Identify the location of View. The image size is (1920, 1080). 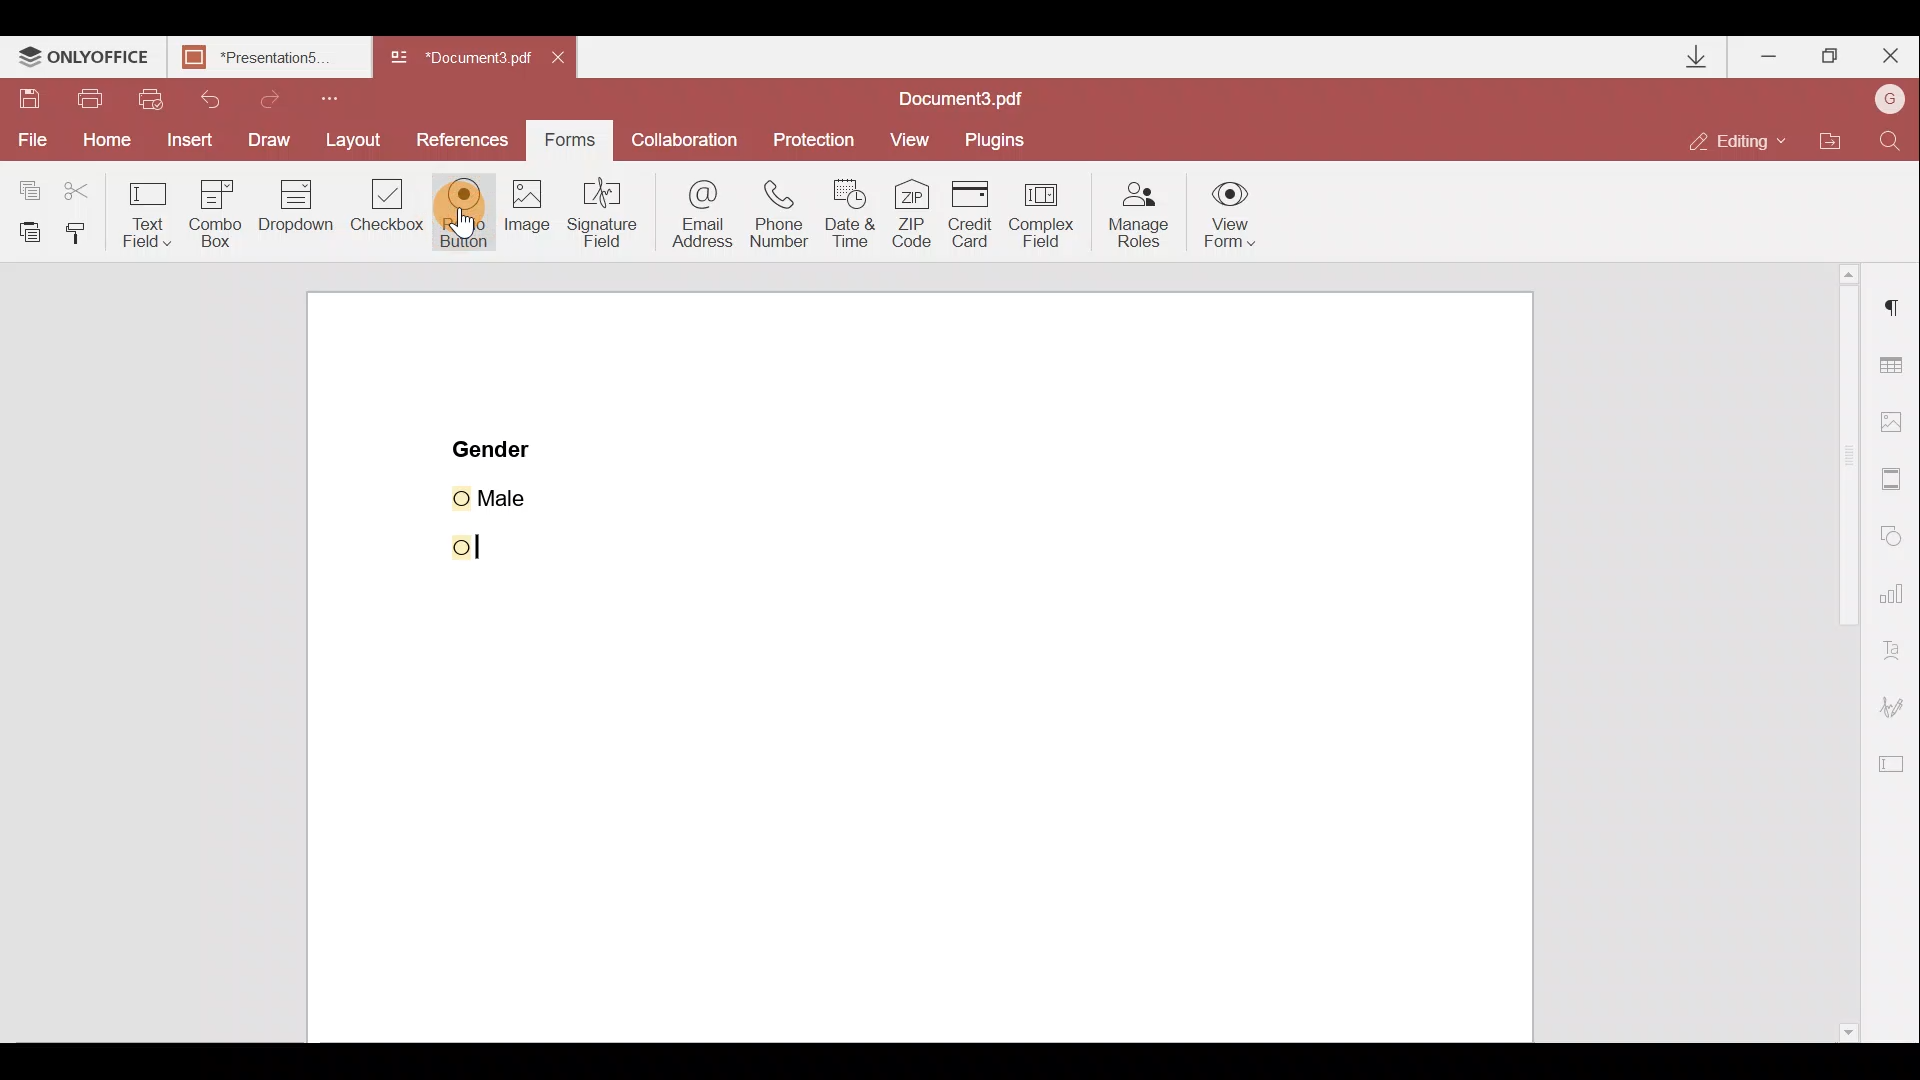
(919, 137).